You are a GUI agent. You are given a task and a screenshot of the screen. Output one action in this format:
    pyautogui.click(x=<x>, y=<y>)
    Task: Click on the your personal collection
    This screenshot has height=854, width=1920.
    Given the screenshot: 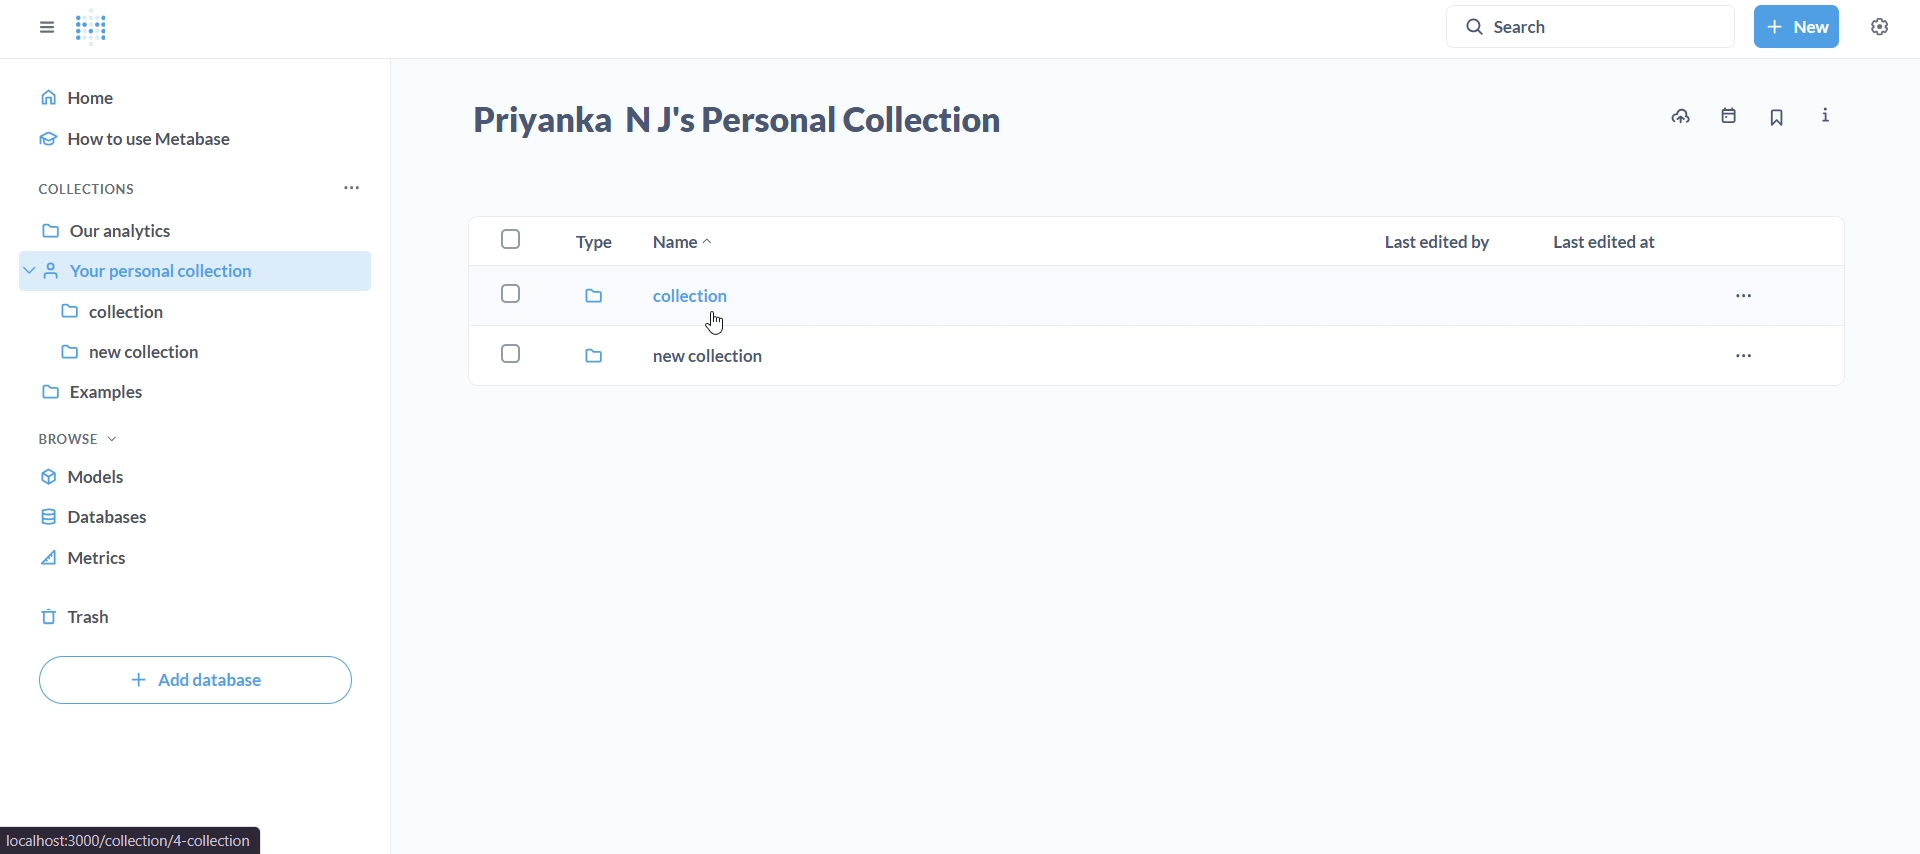 What is the action you would take?
    pyautogui.click(x=188, y=273)
    